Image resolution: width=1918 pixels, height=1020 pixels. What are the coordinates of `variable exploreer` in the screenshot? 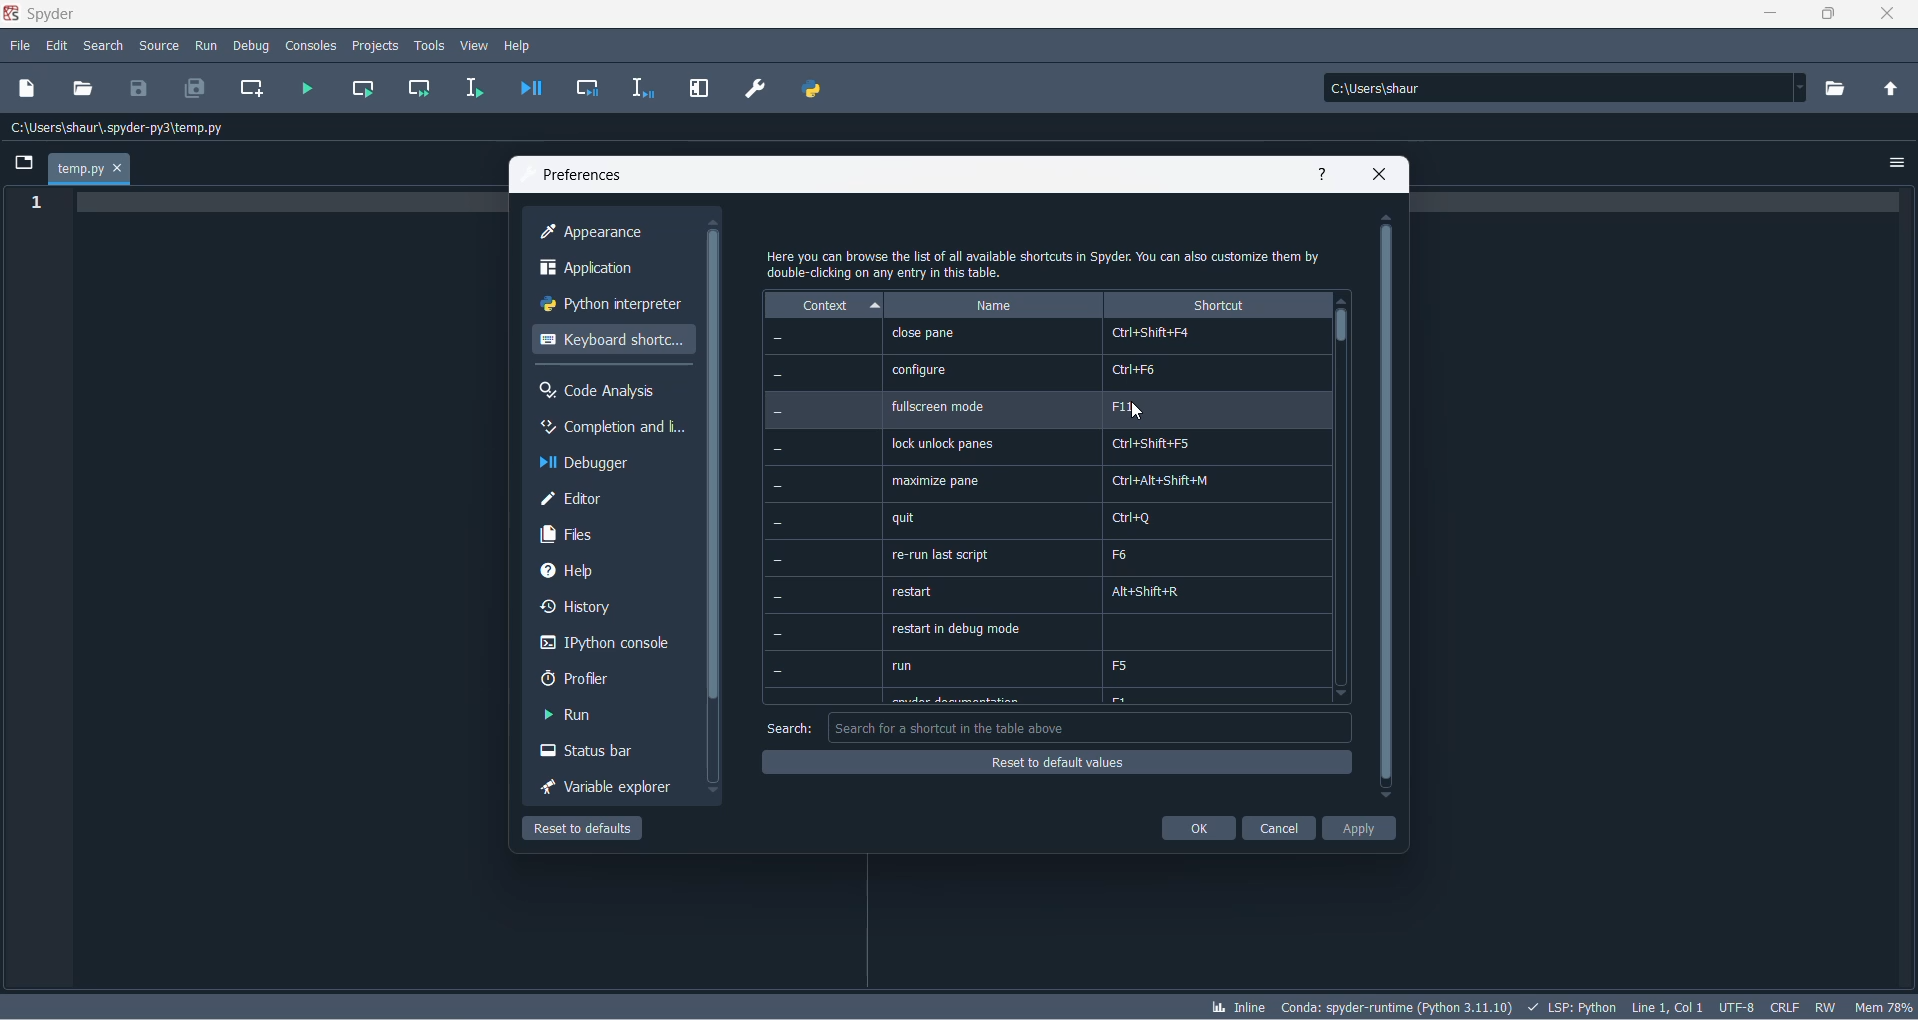 It's located at (606, 790).